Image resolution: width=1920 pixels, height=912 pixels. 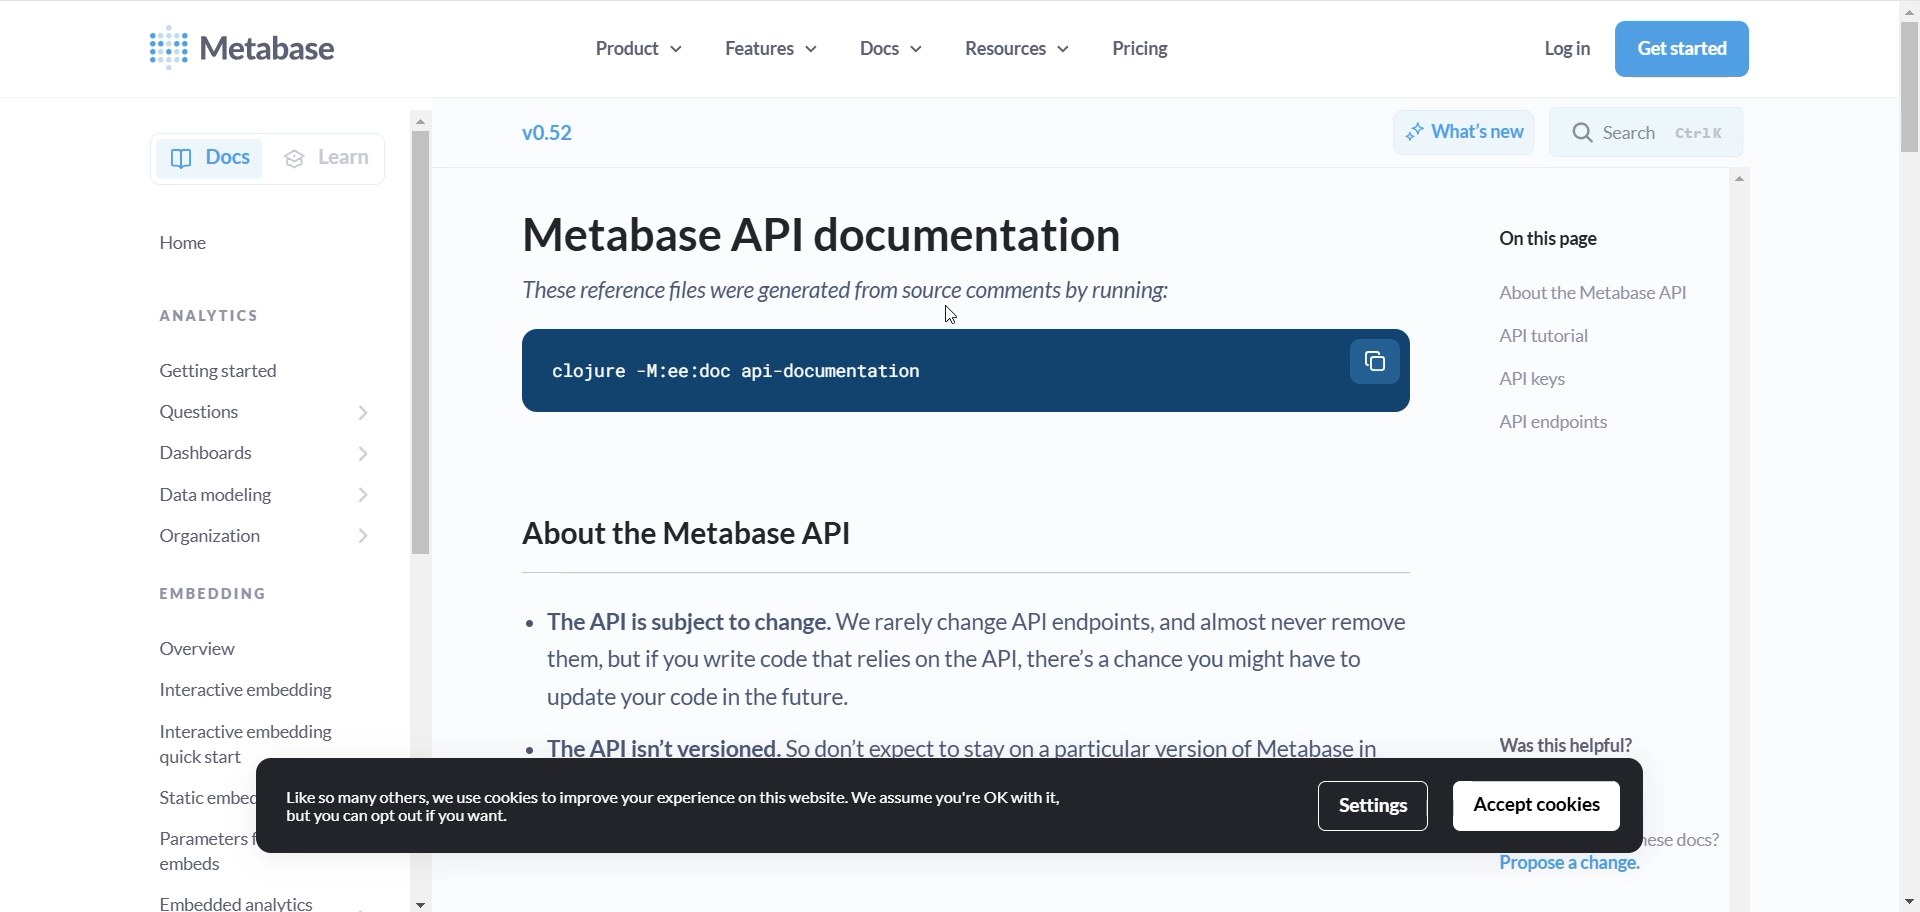 I want to click on scrollbar, so click(x=418, y=350).